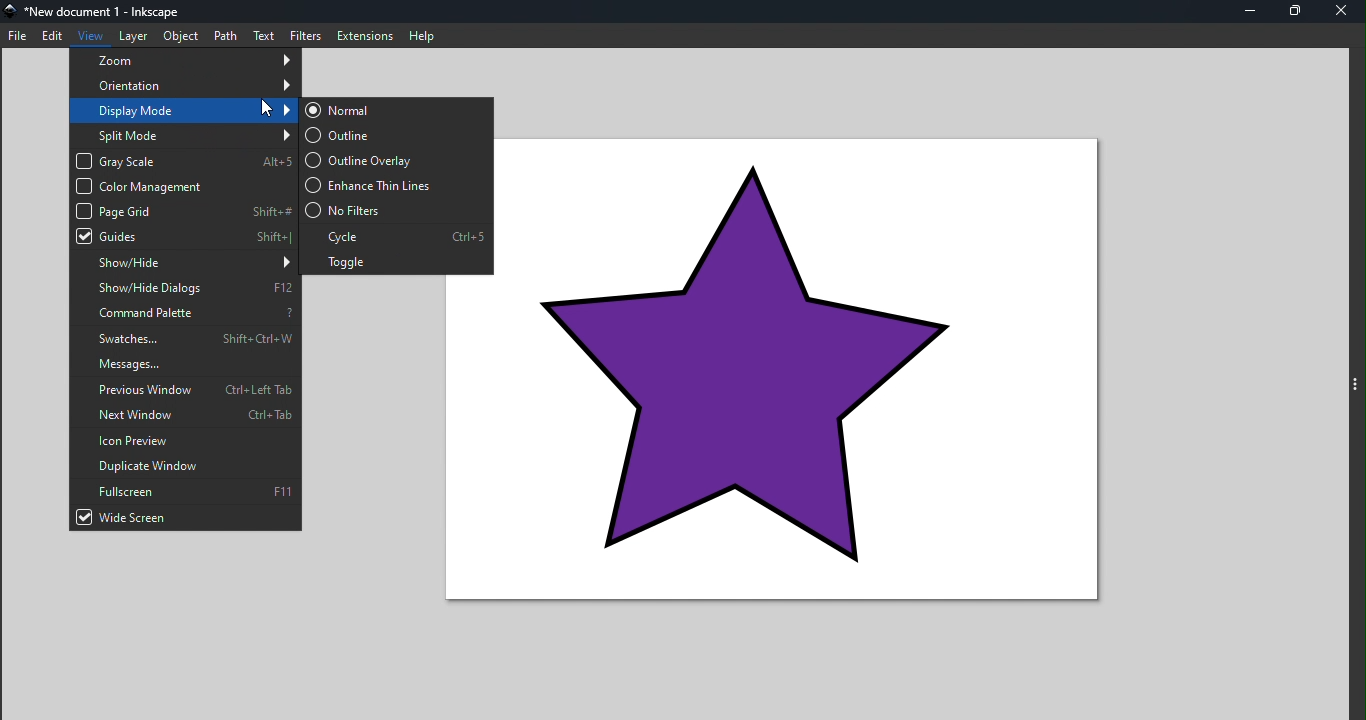  I want to click on Close, so click(1342, 12).